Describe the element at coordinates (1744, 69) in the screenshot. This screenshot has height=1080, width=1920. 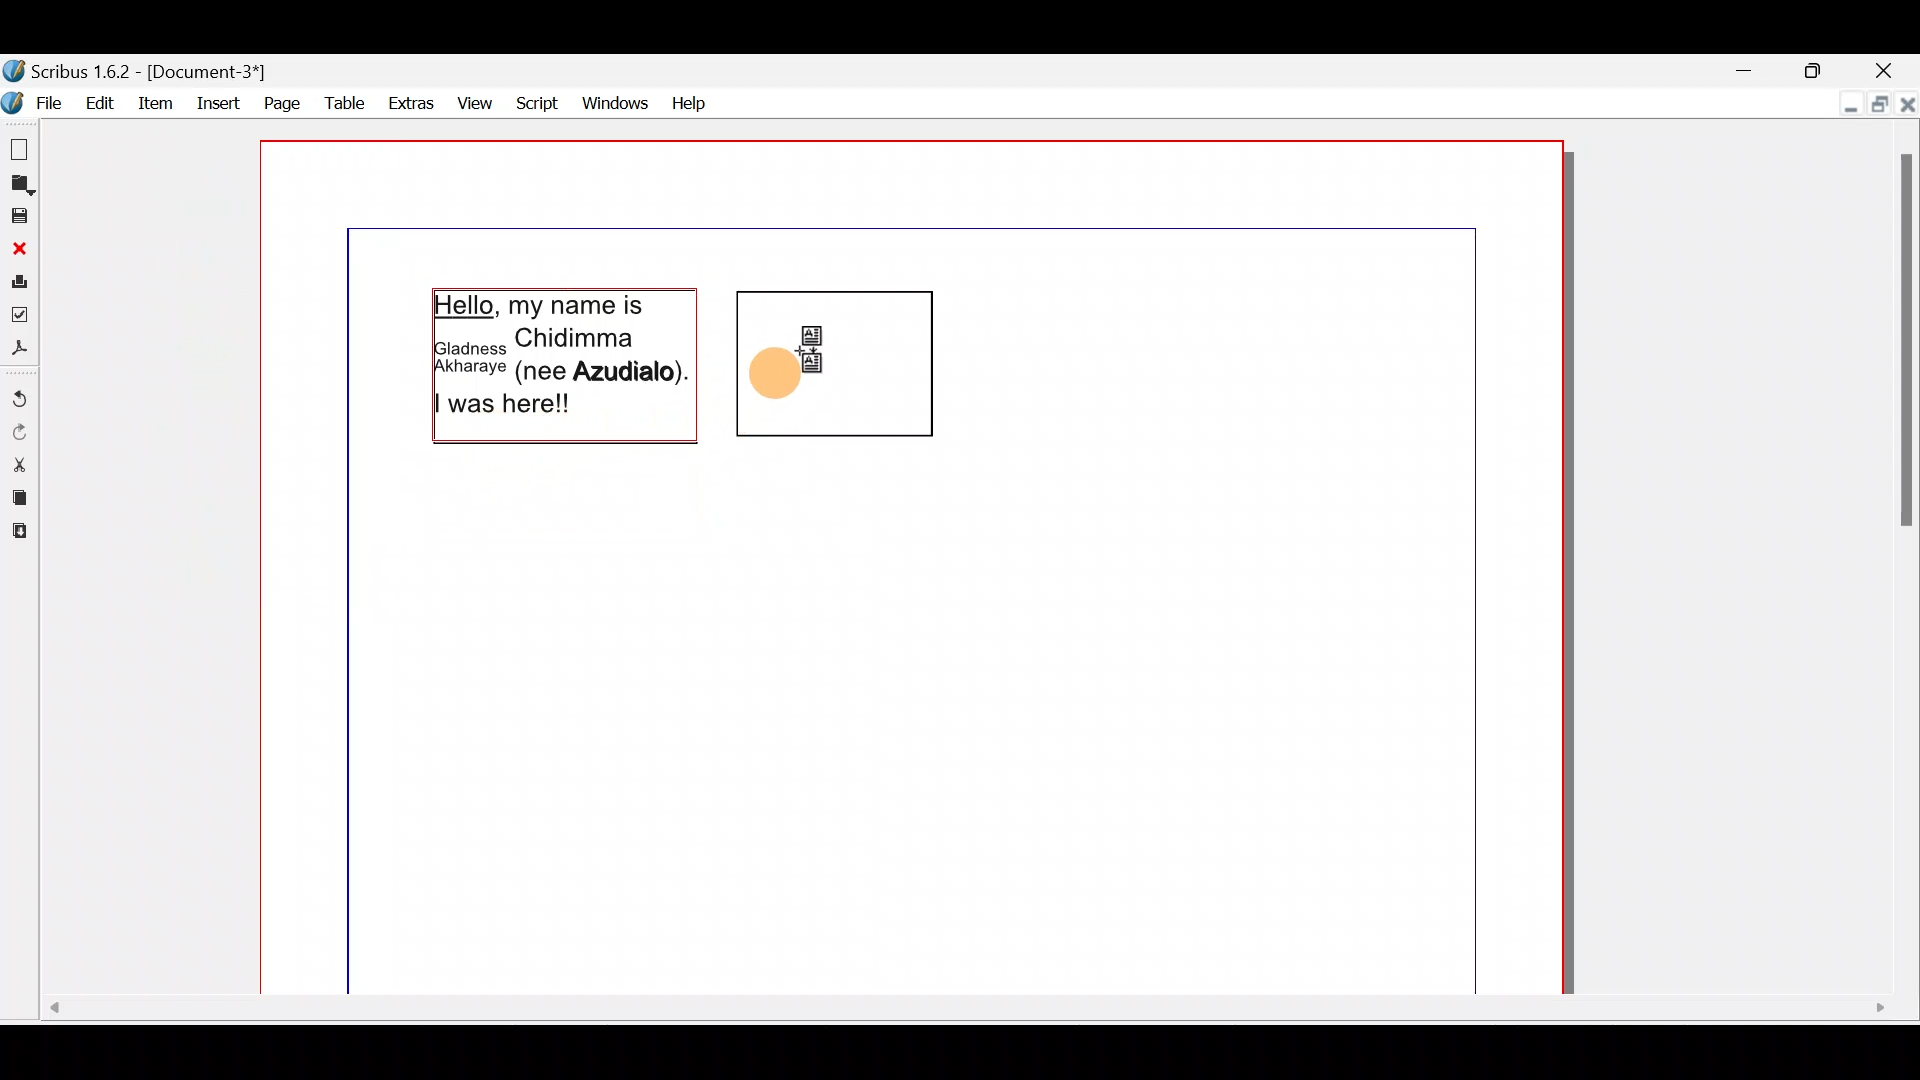
I see `Minimise` at that location.